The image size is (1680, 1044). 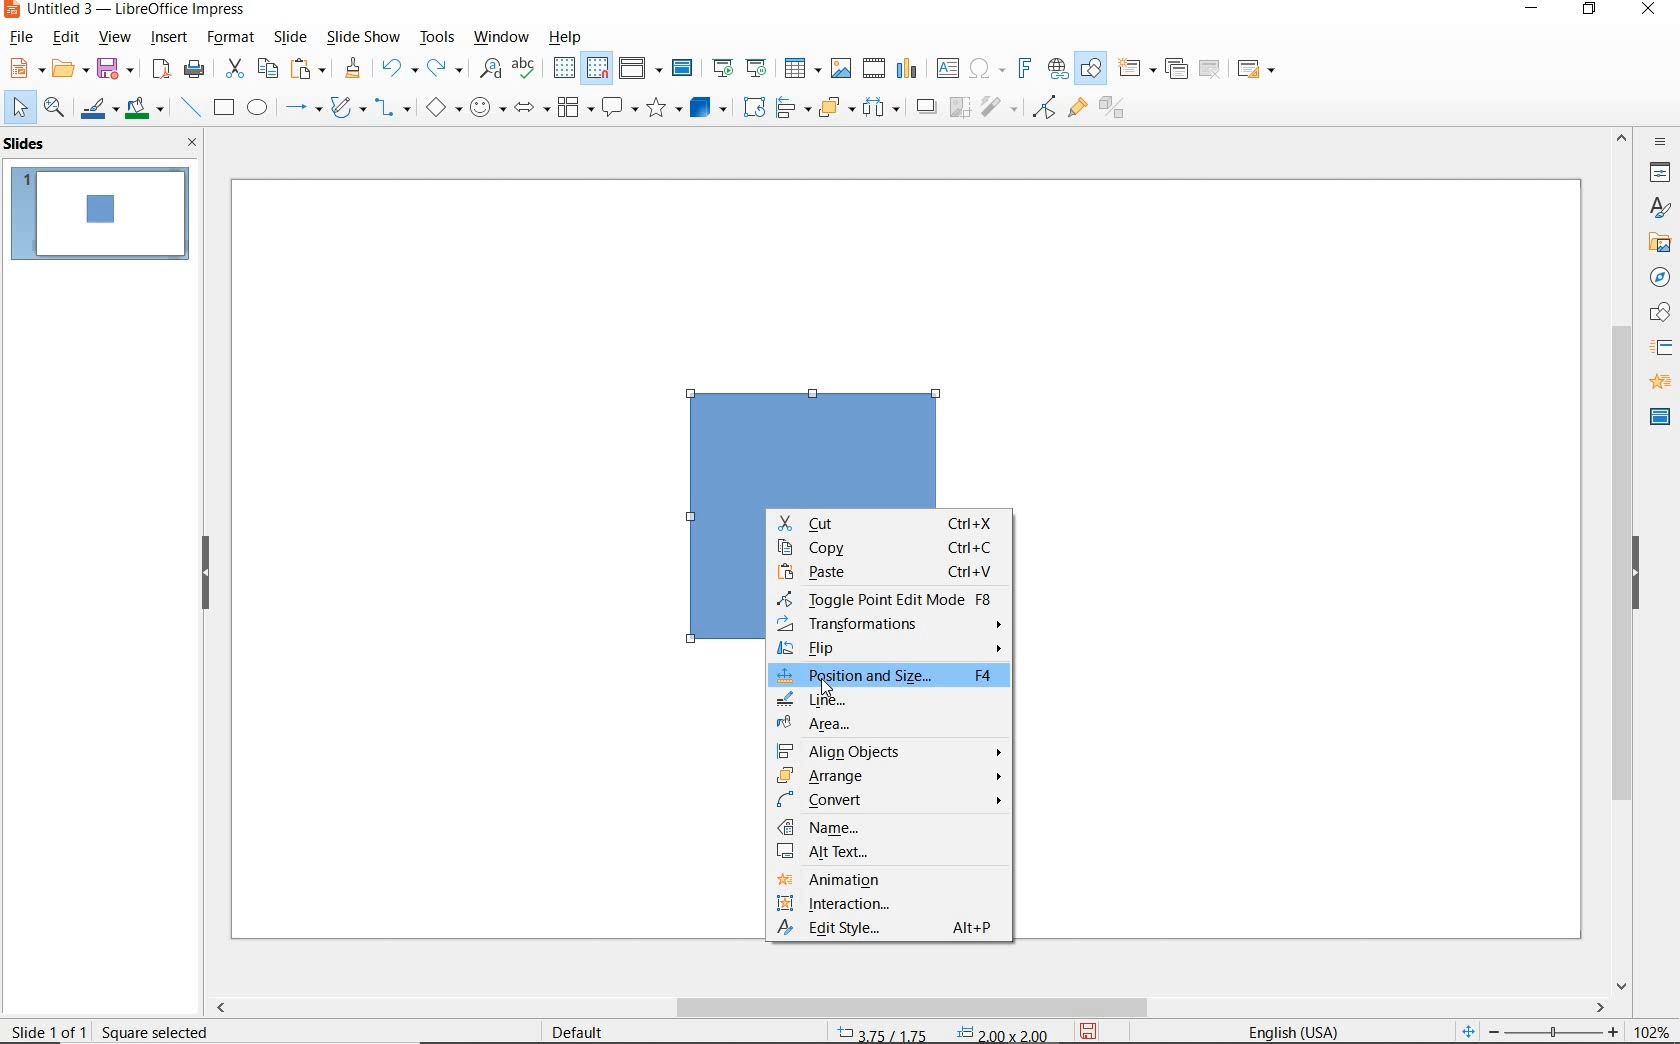 I want to click on default, so click(x=582, y=1031).